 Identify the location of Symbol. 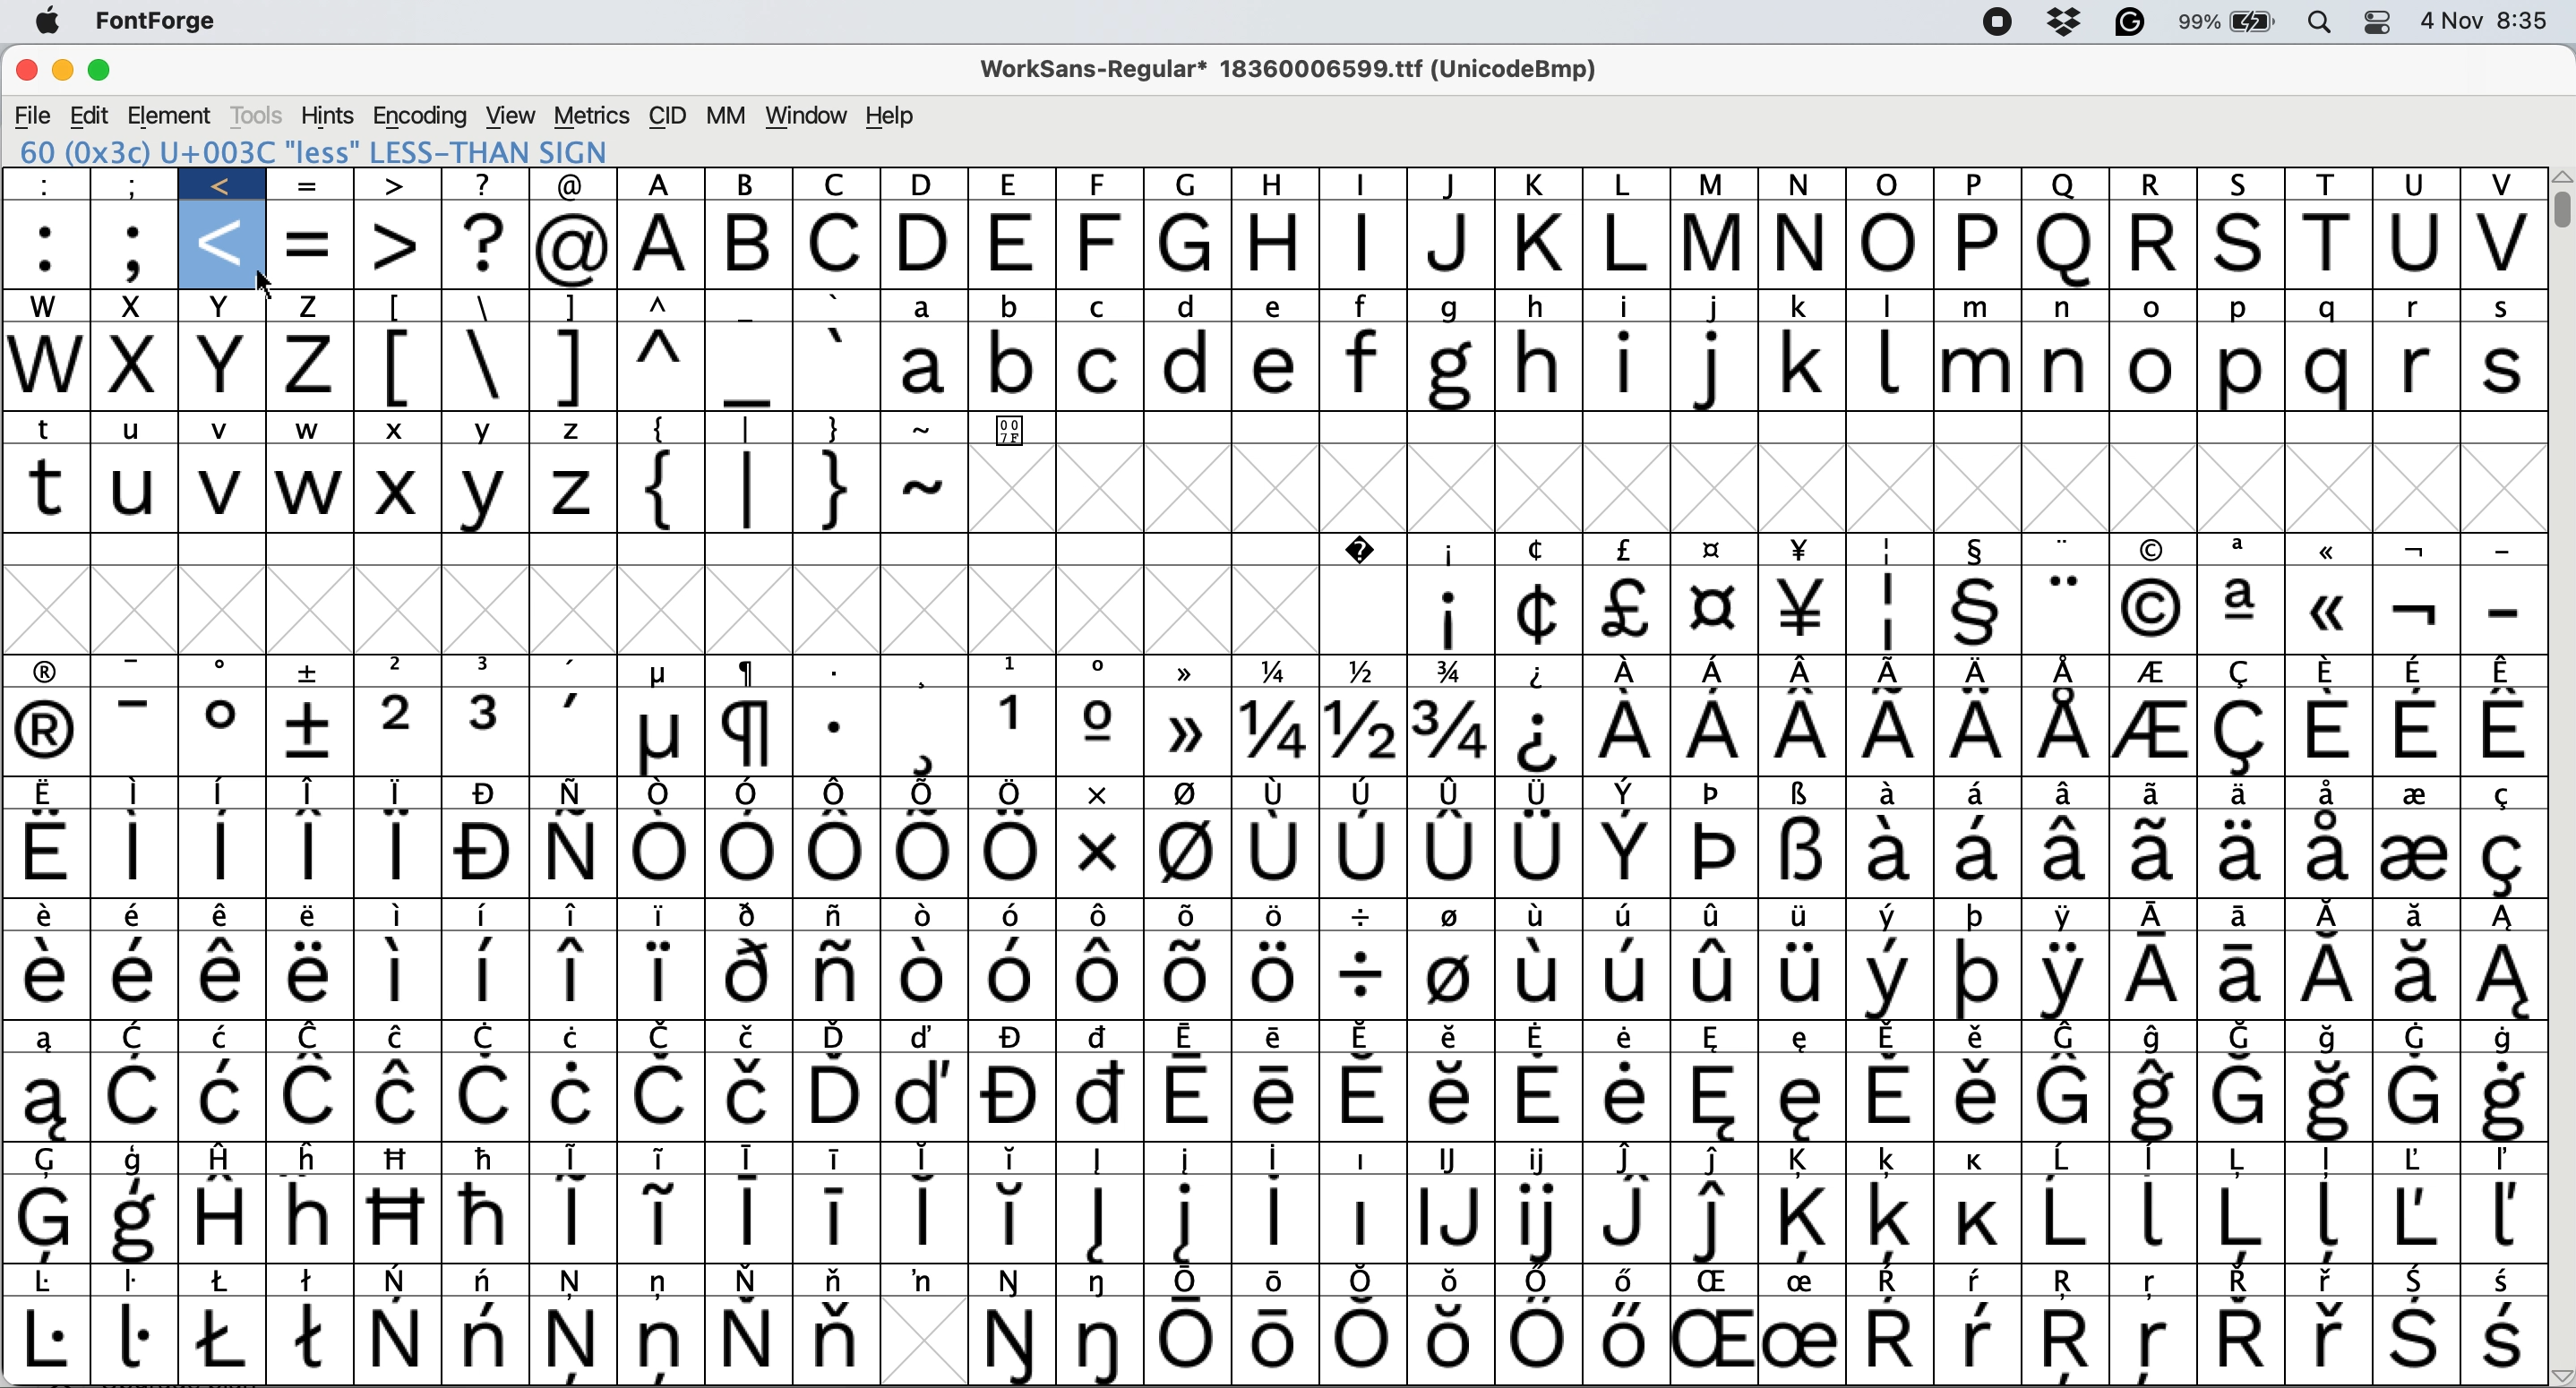
(1012, 1040).